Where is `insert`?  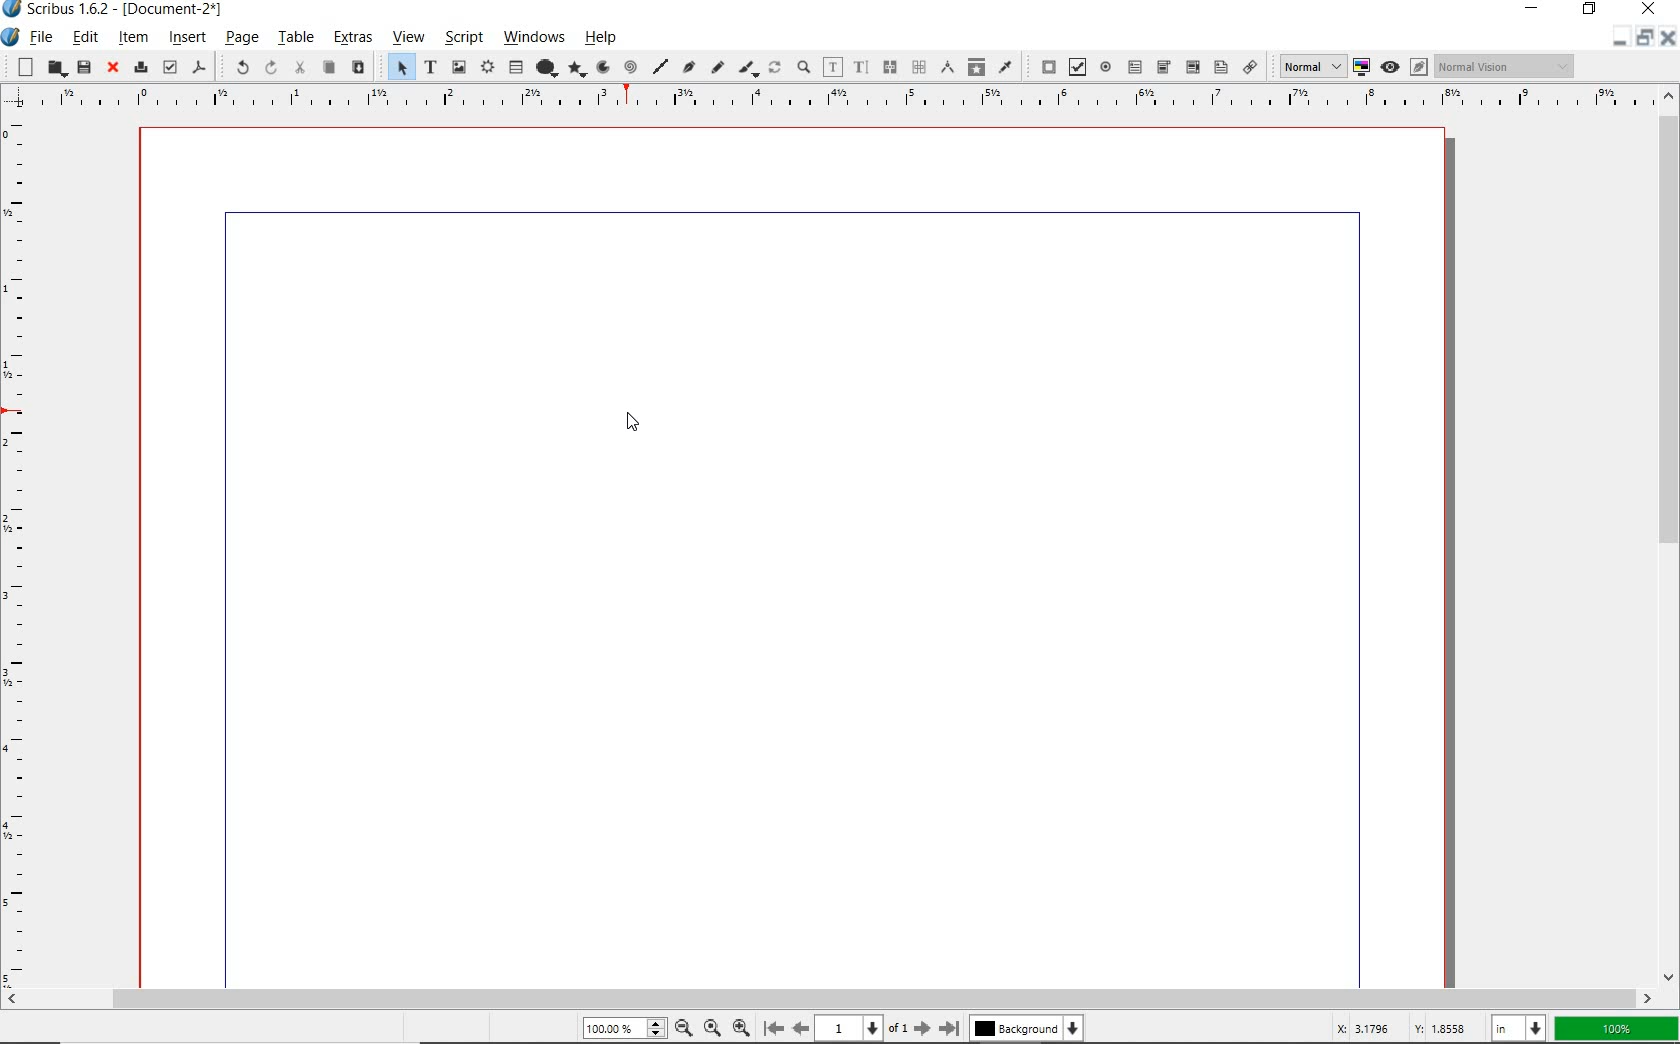
insert is located at coordinates (186, 37).